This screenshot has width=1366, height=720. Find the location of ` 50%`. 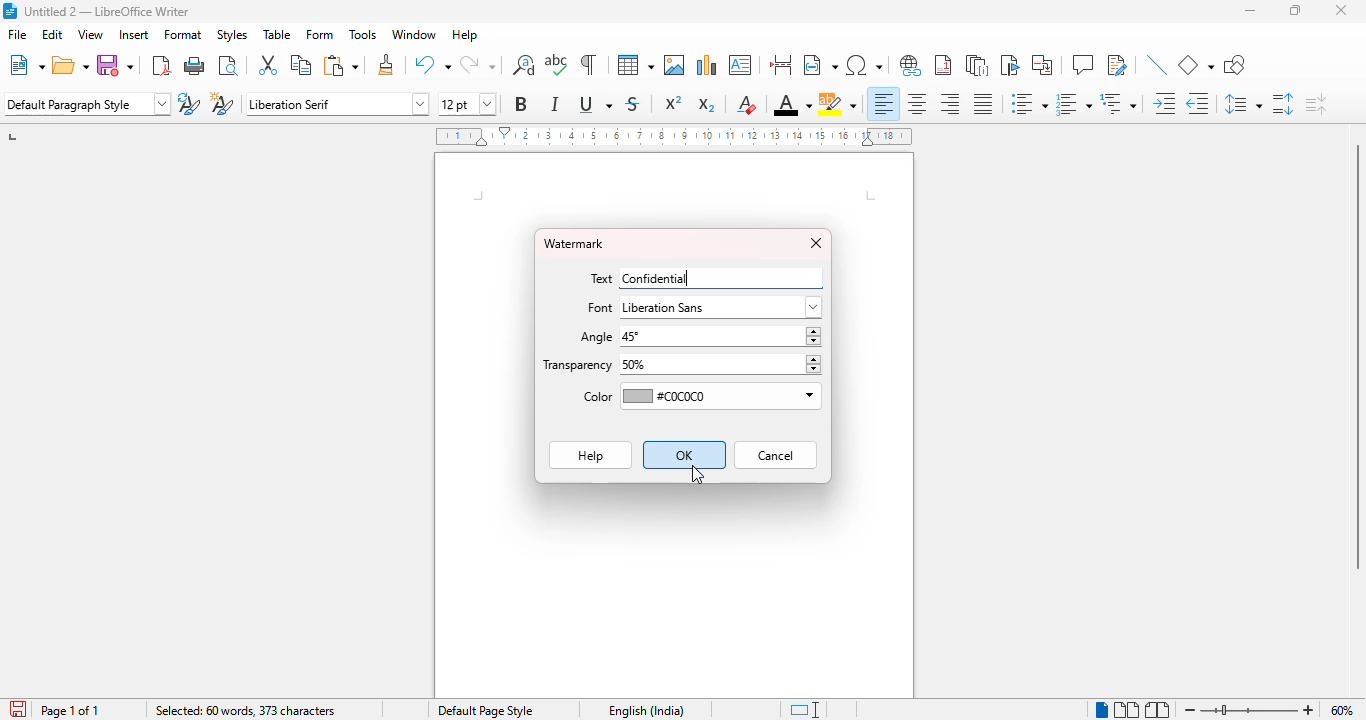

 50% is located at coordinates (719, 365).